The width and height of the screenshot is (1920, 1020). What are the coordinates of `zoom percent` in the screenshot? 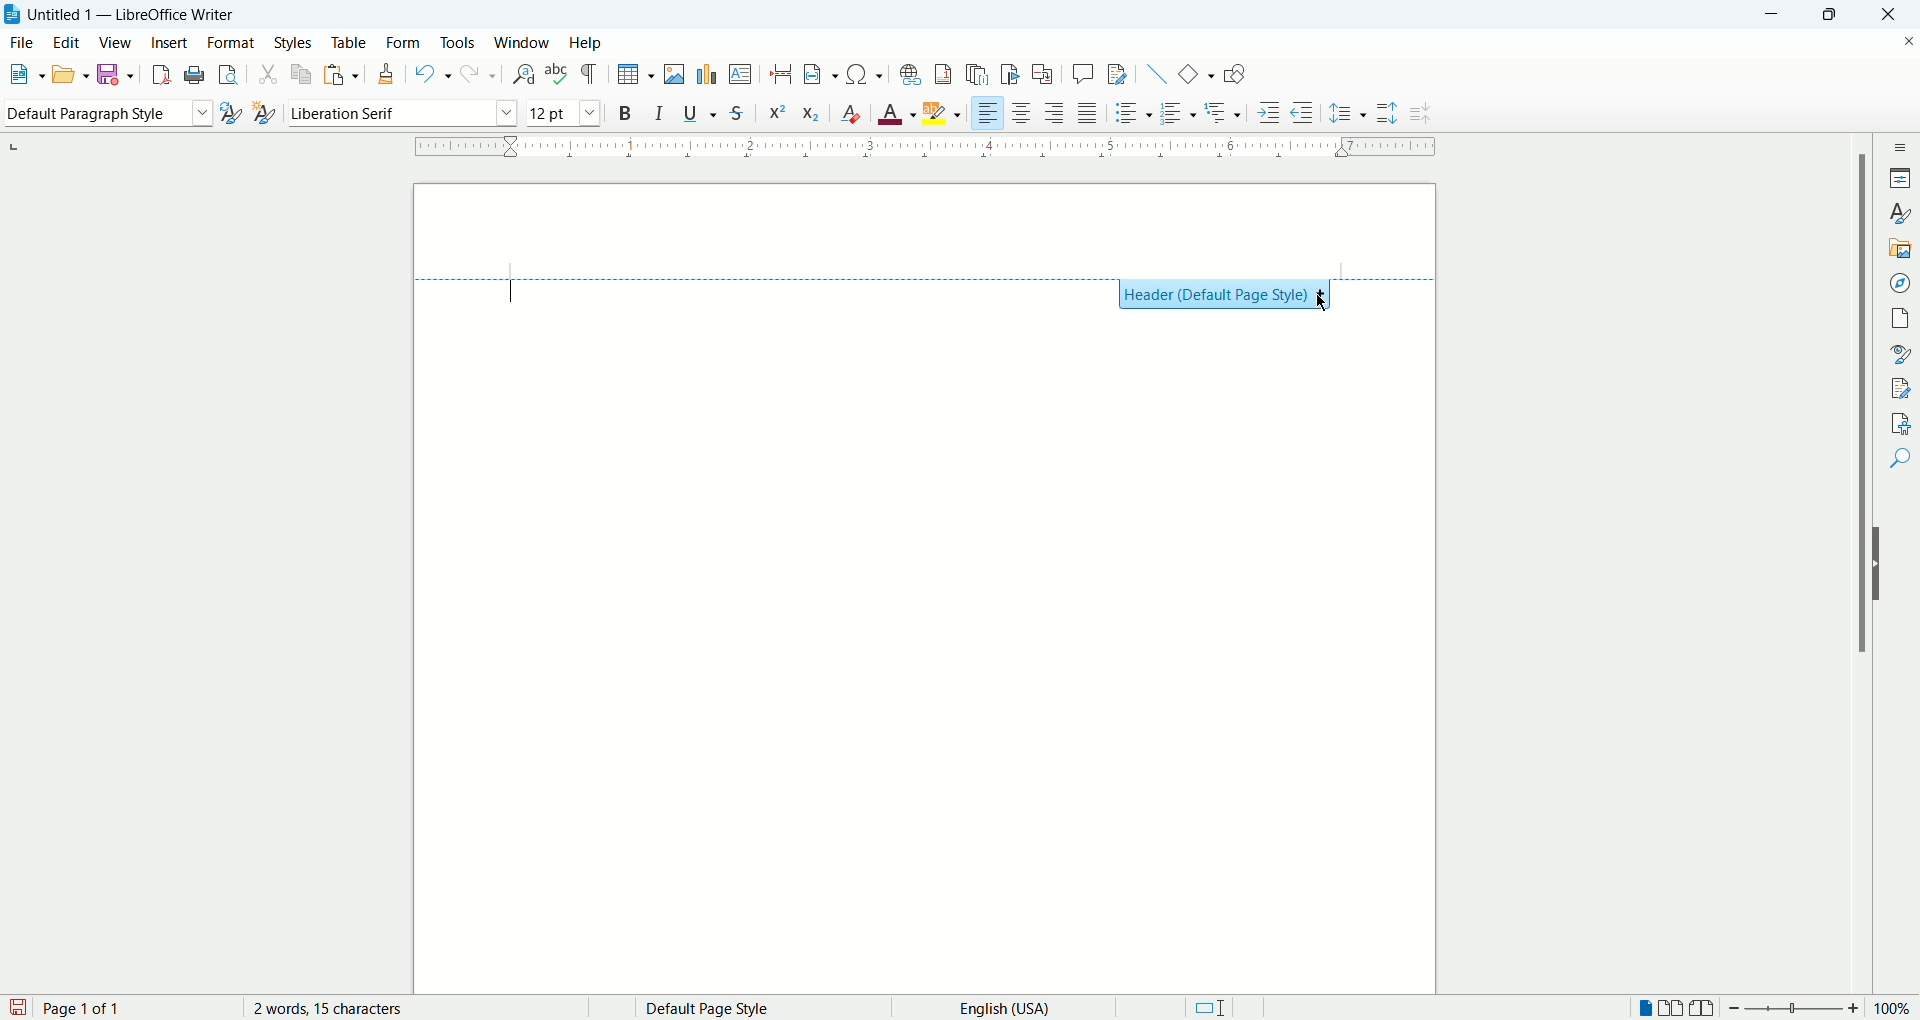 It's located at (1896, 1008).